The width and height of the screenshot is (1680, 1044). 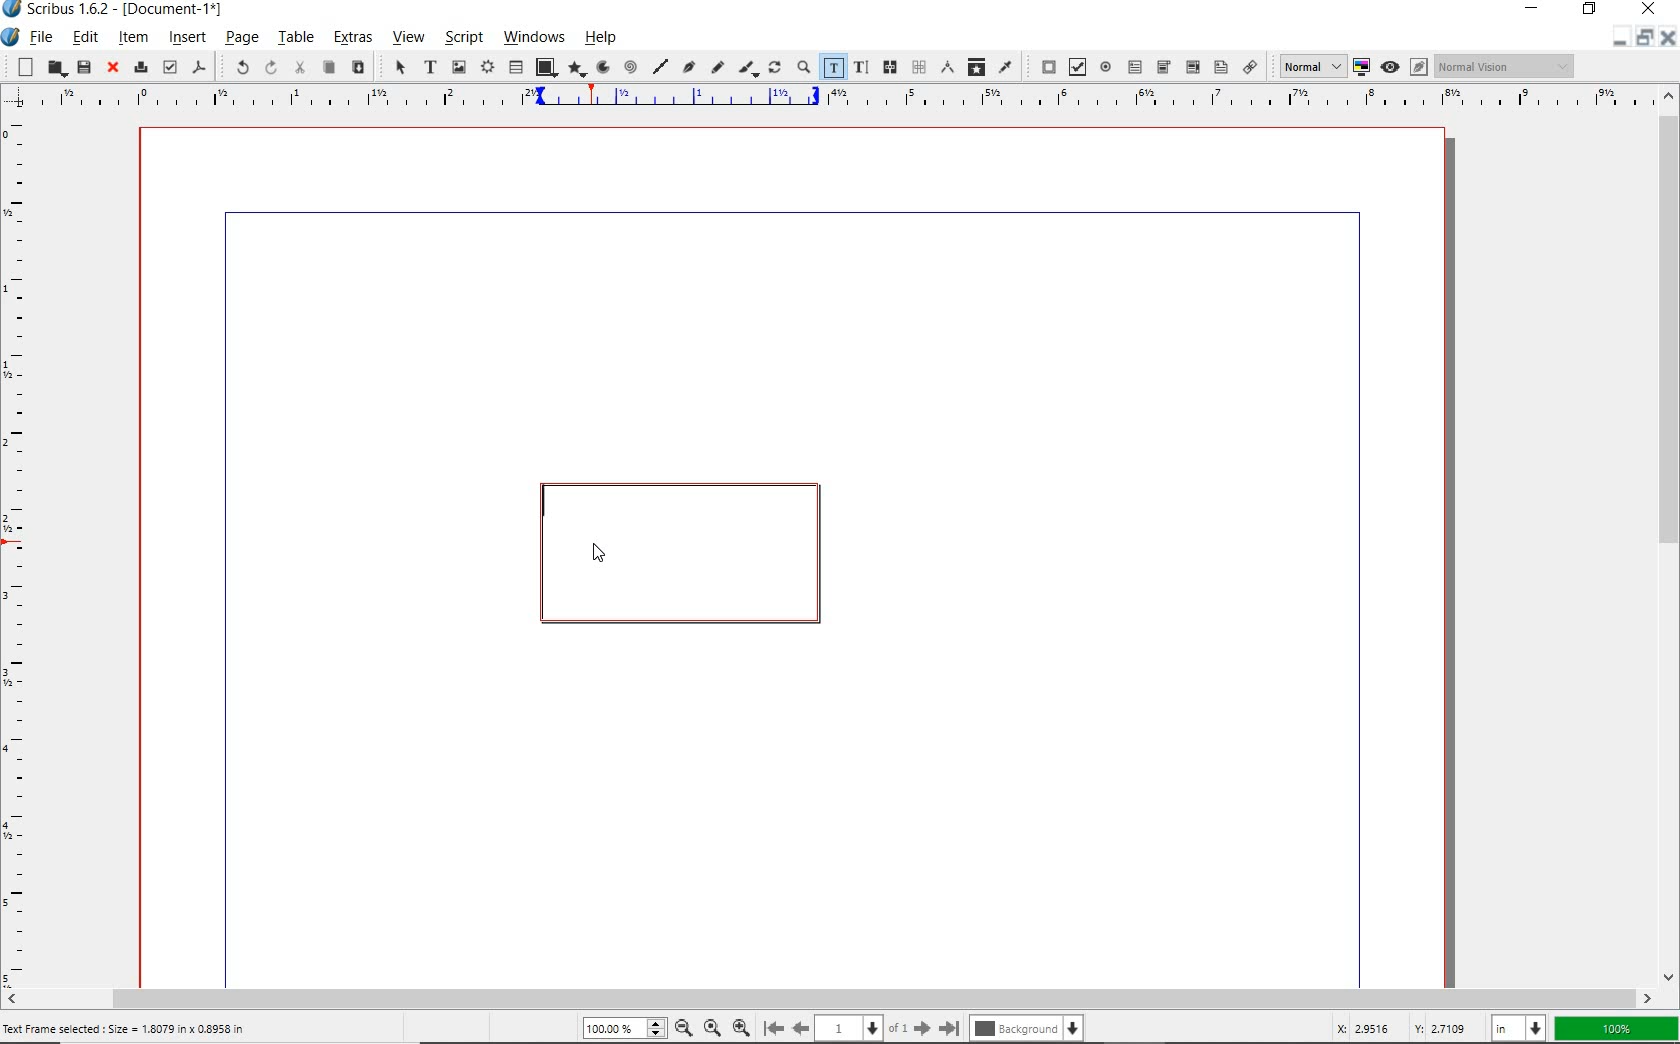 I want to click on pdf combo box, so click(x=1163, y=68).